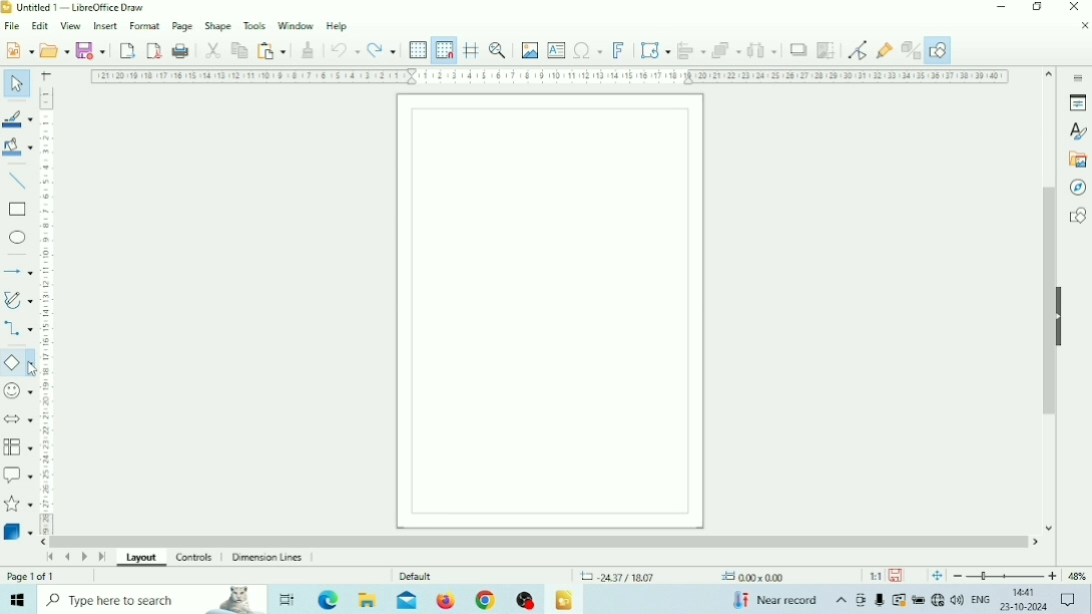 The height and width of the screenshot is (614, 1092). What do you see at coordinates (618, 49) in the screenshot?
I see `Insert Fontwork Text` at bounding box center [618, 49].